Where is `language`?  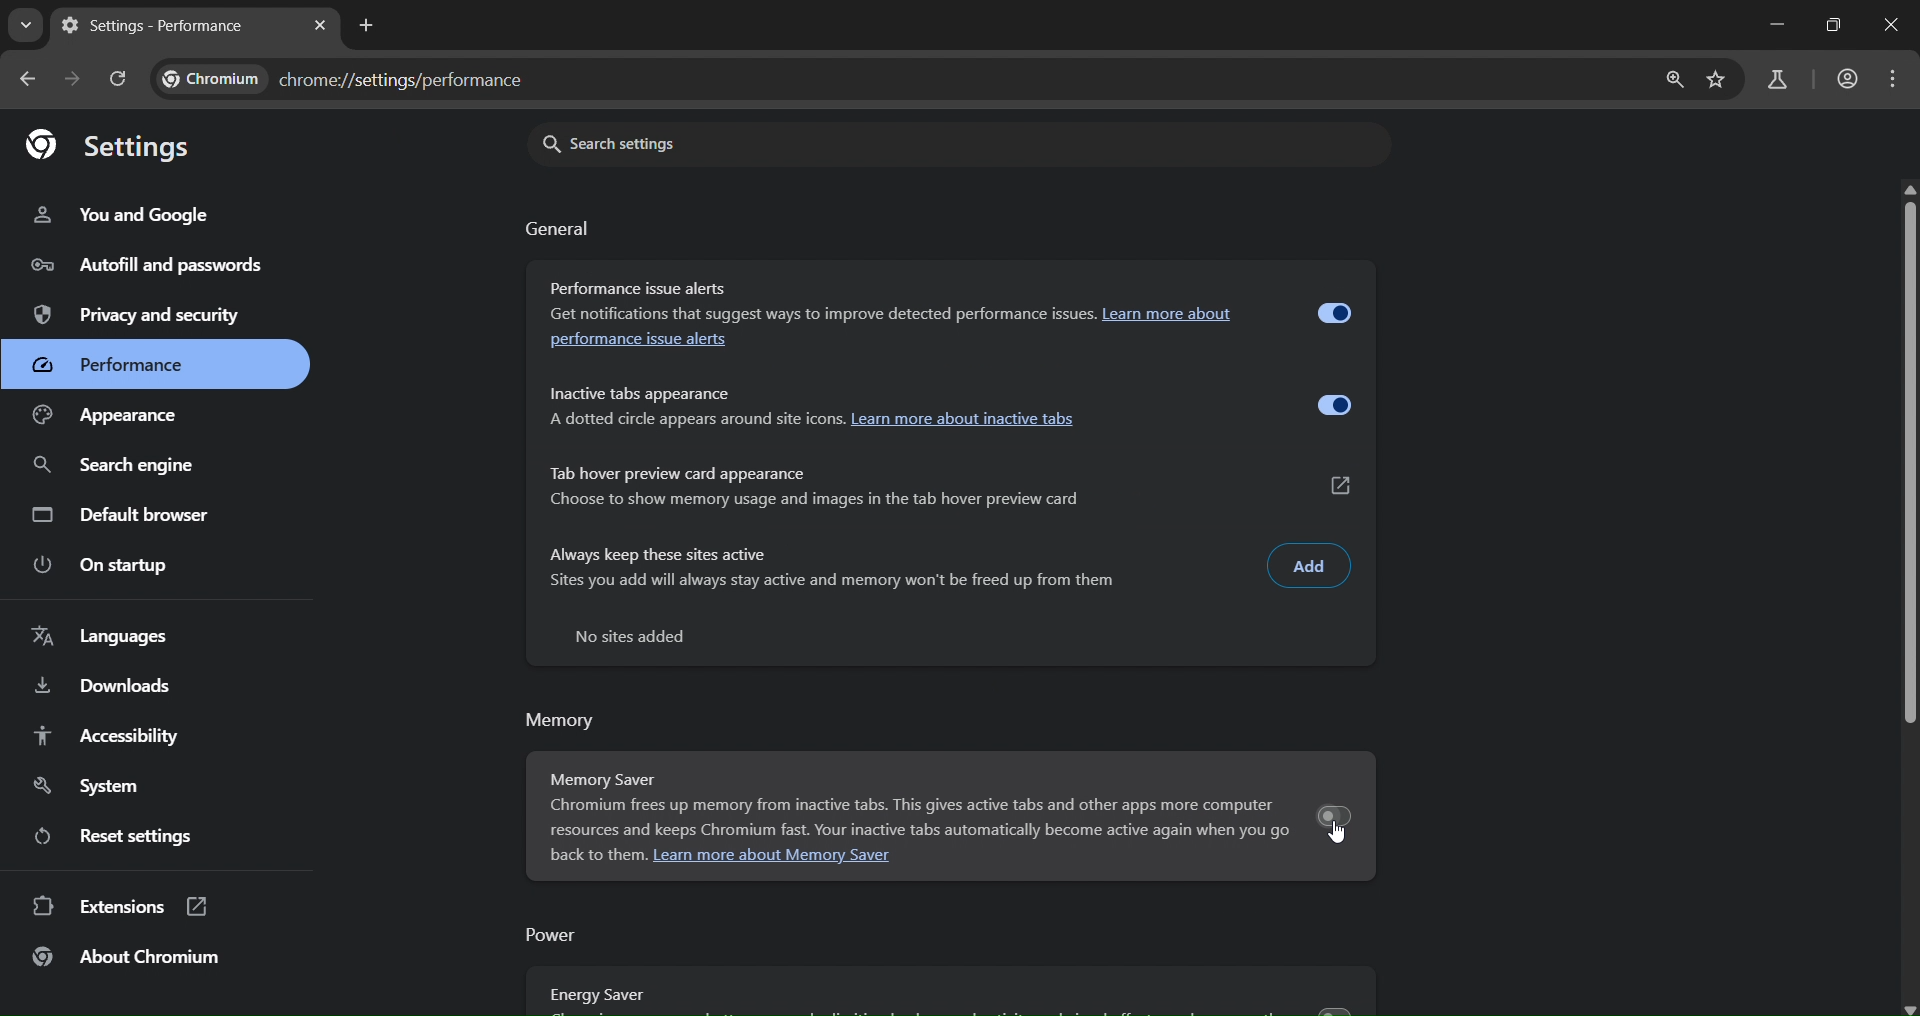 language is located at coordinates (105, 640).